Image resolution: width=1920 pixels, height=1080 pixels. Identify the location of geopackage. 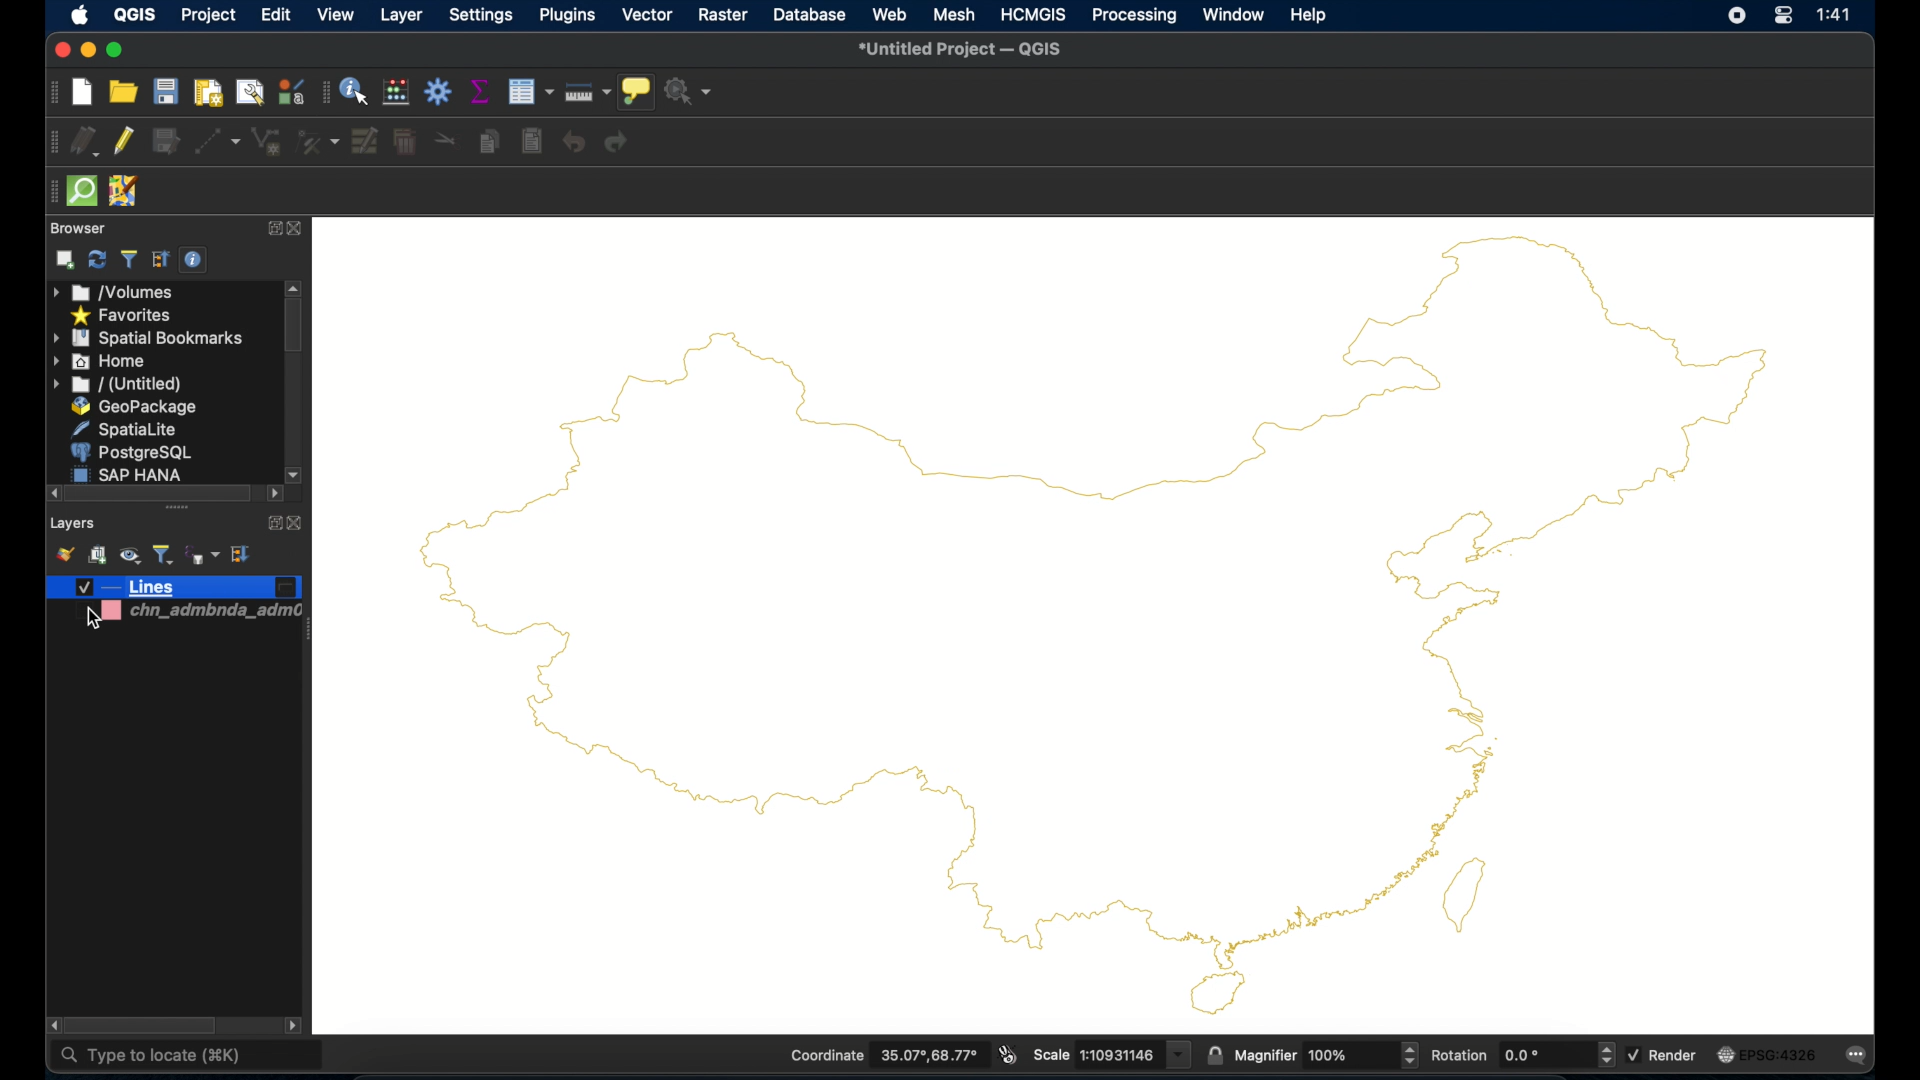
(138, 407).